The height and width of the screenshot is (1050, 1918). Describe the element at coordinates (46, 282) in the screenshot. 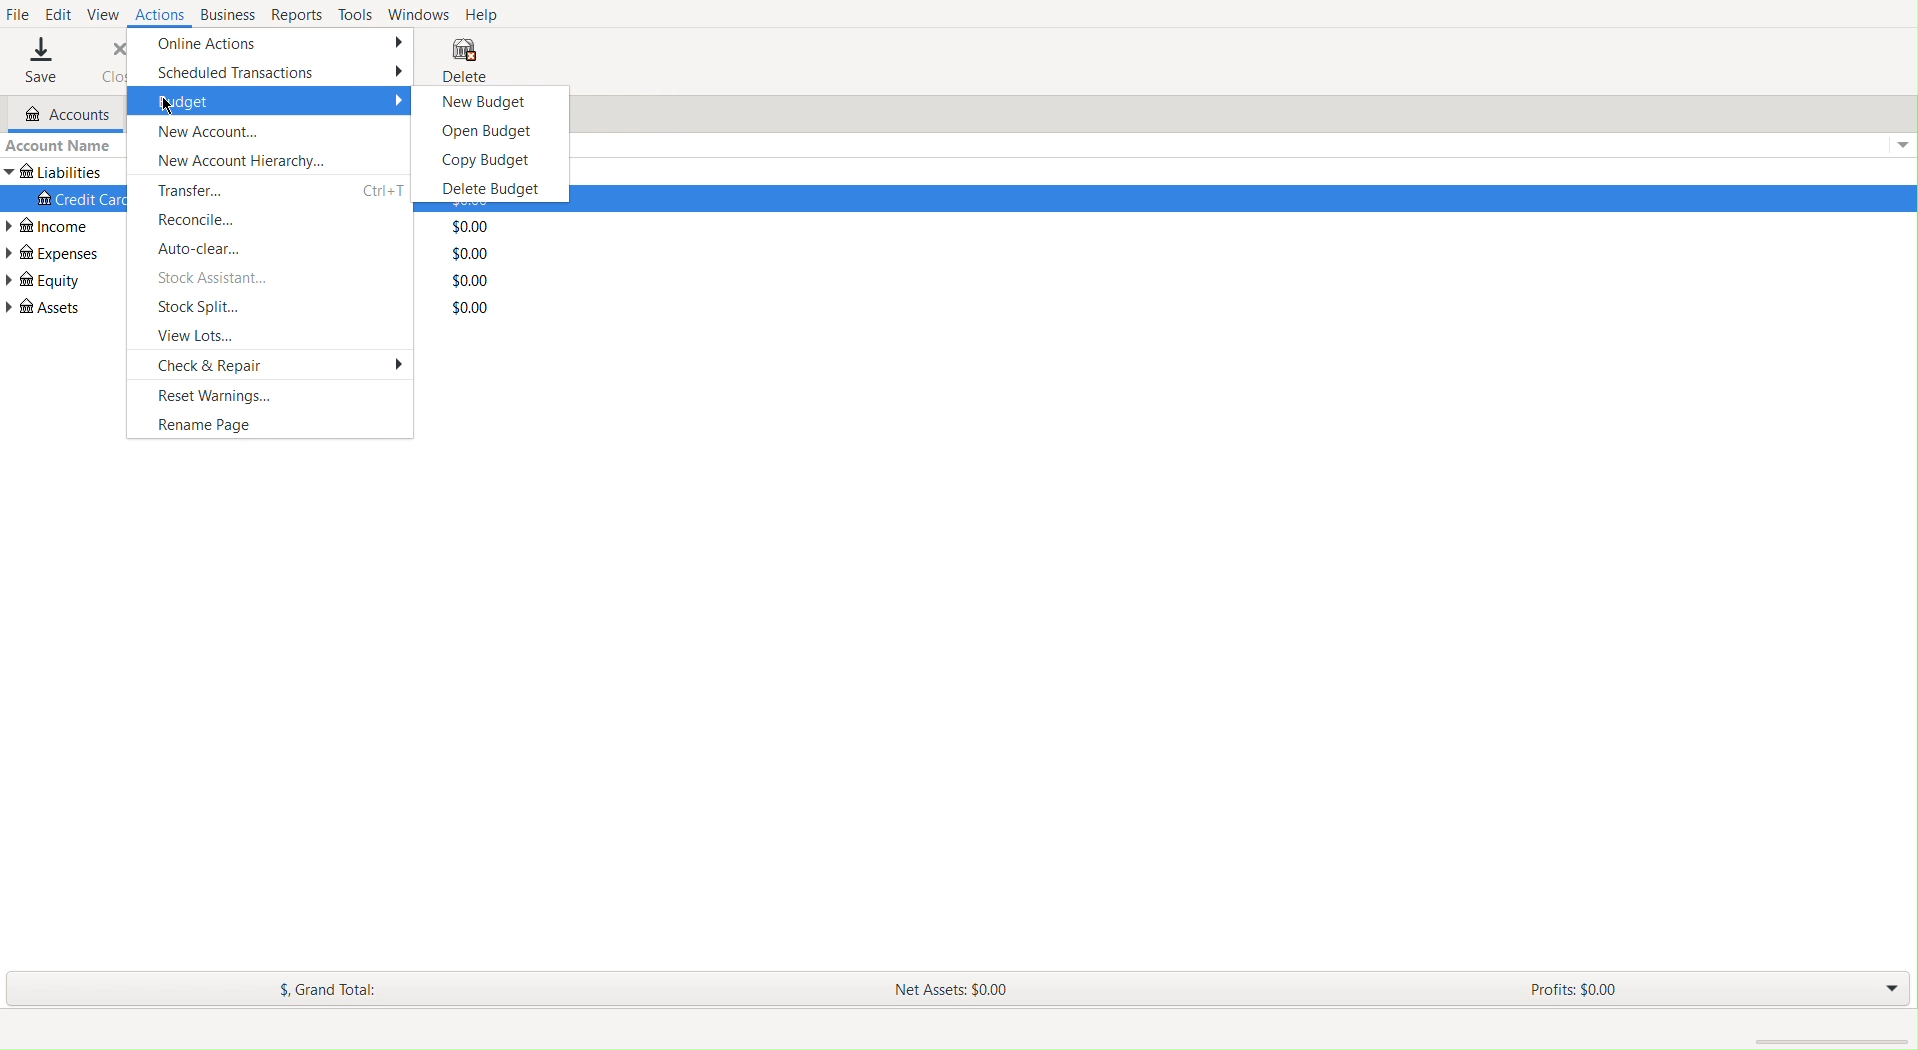

I see `Equity` at that location.